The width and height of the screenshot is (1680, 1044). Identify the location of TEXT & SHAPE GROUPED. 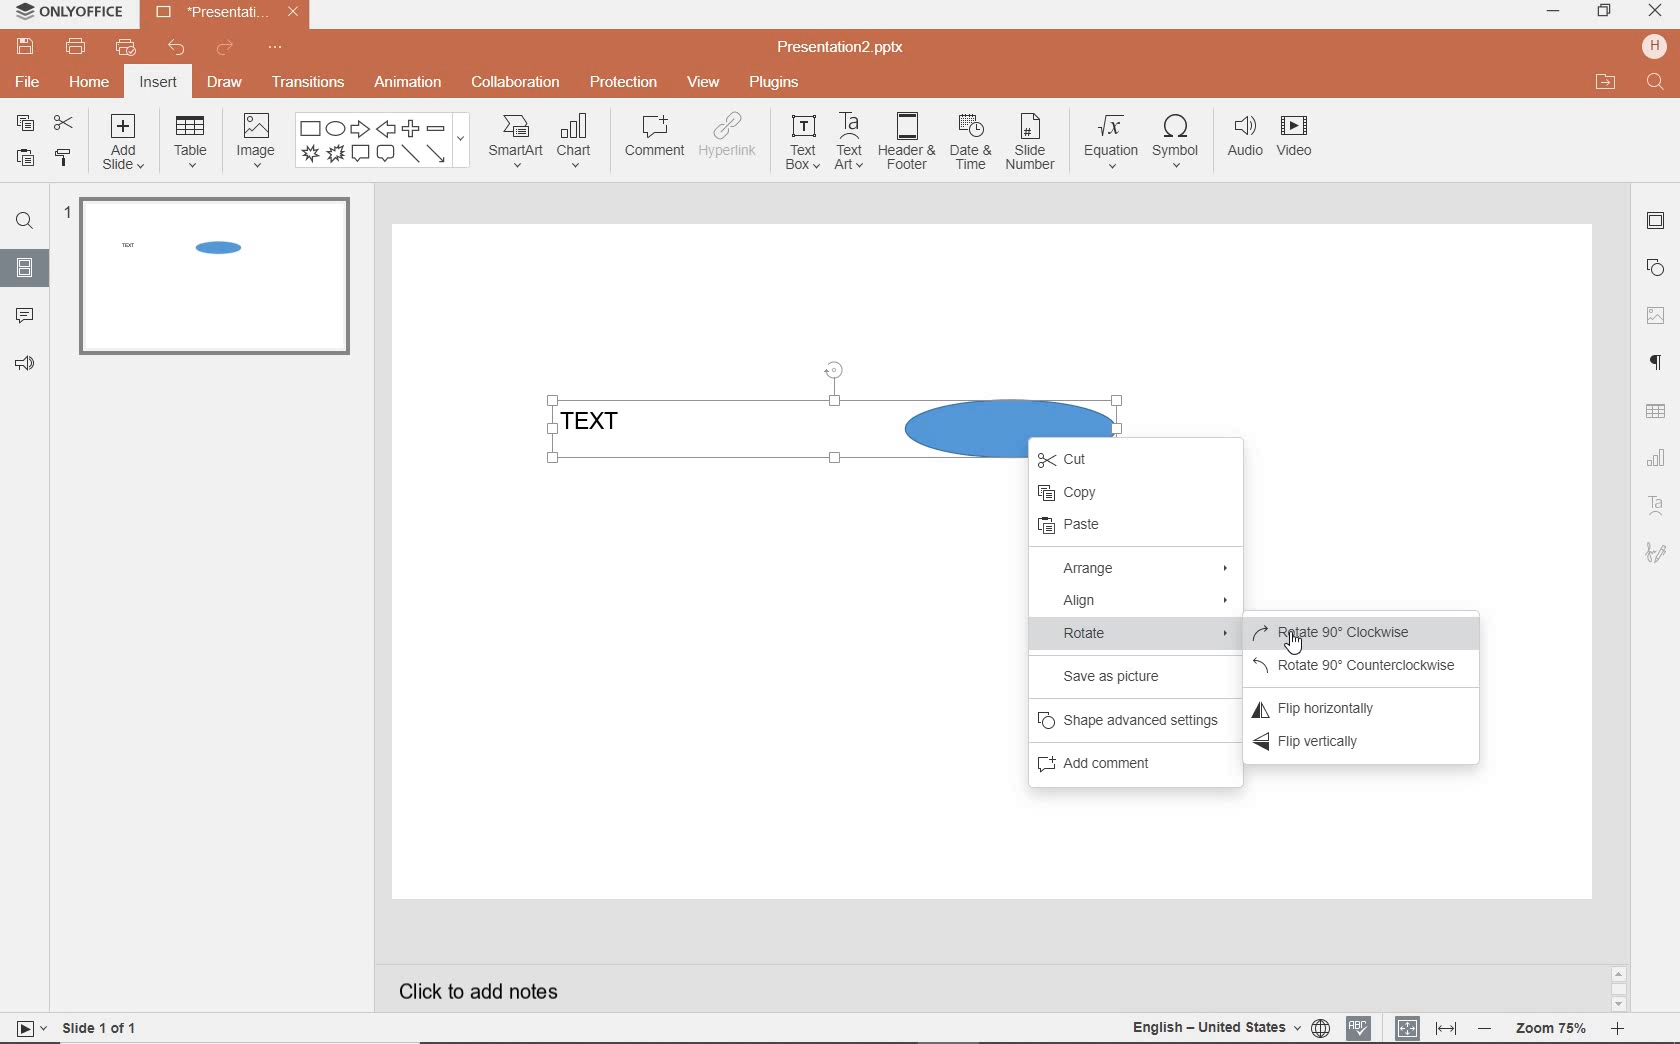
(183, 248).